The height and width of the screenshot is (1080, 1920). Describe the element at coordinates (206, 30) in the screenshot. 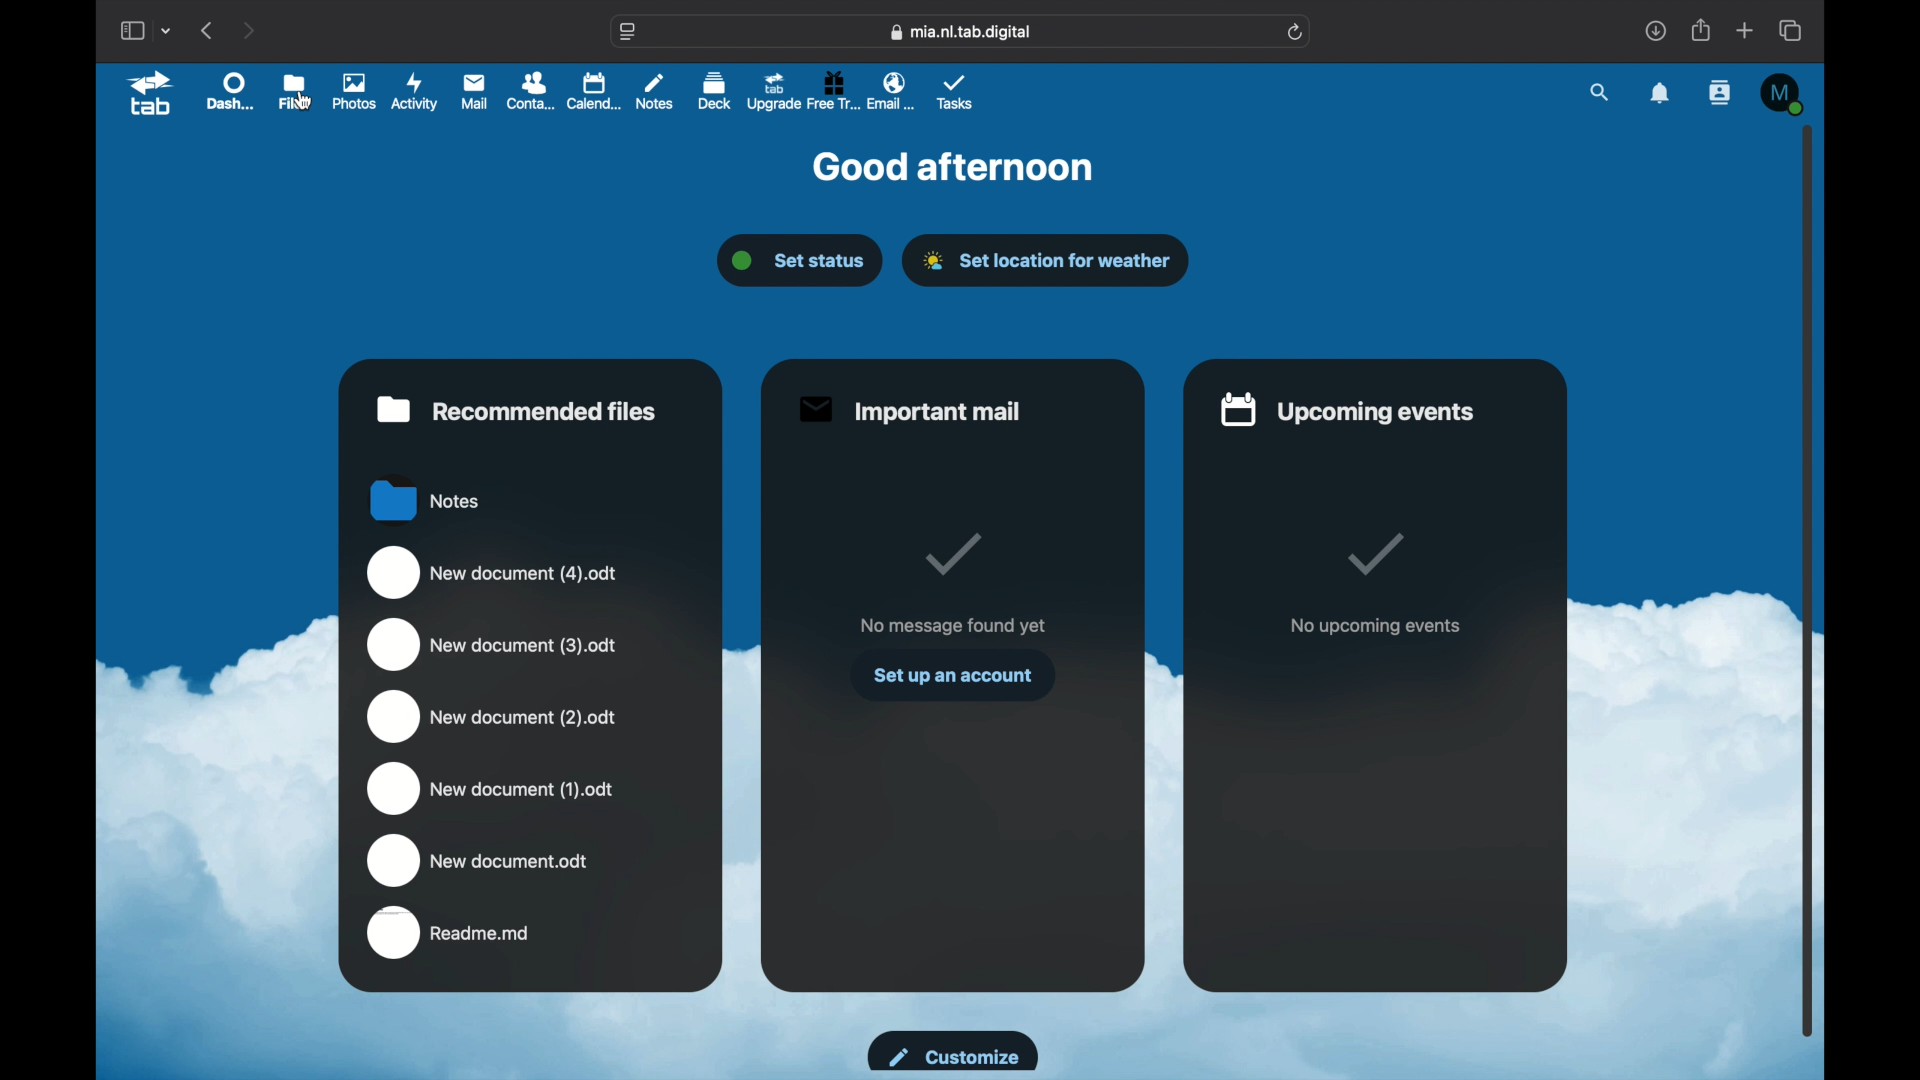

I see `previous` at that location.